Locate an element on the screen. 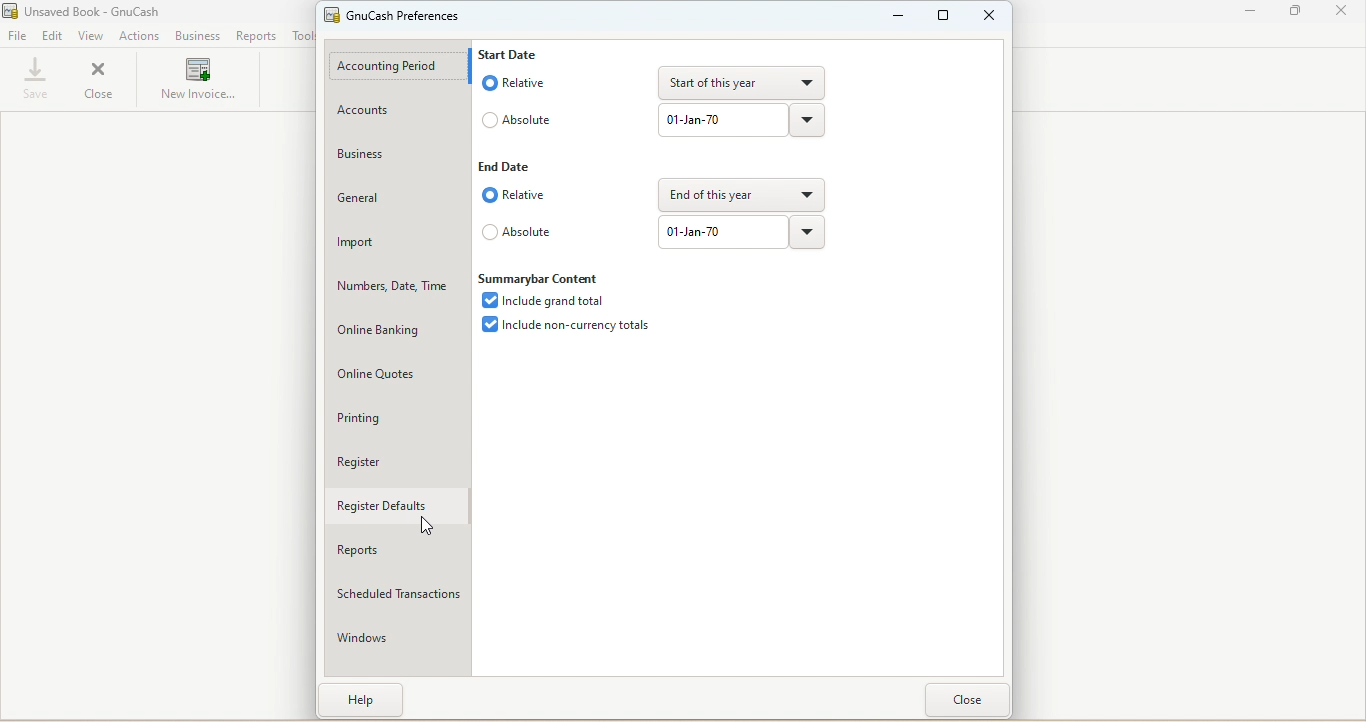 This screenshot has height=722, width=1366. Online banking is located at coordinates (390, 330).